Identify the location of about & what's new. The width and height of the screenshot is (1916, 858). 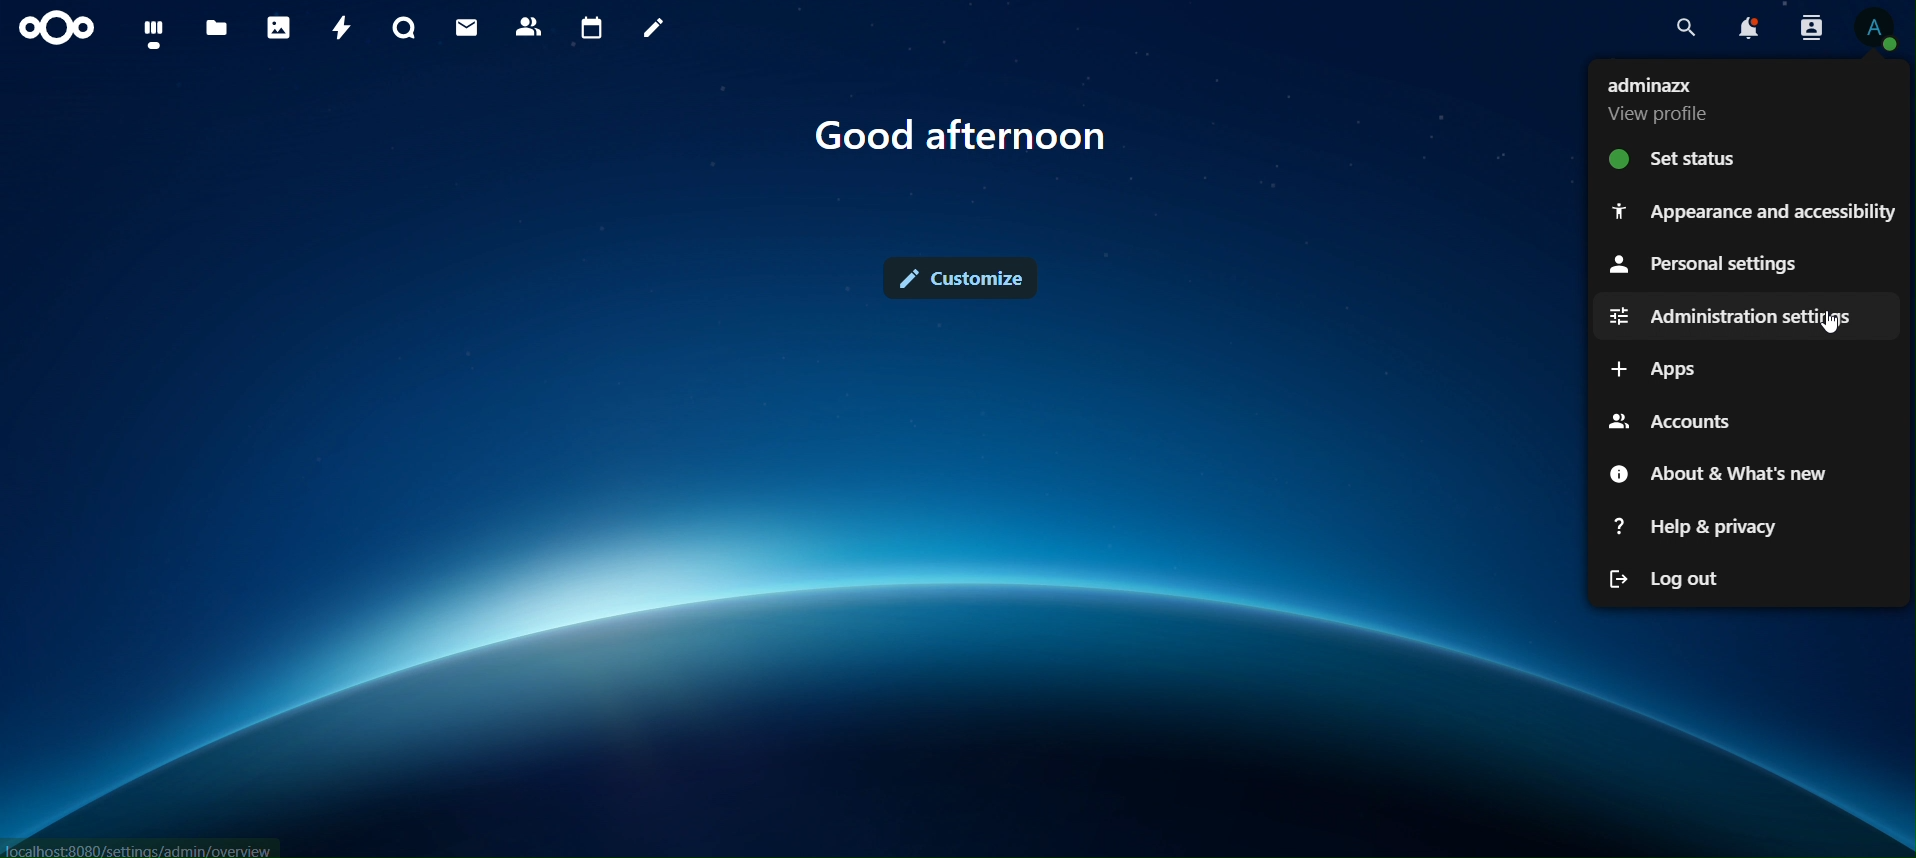
(1721, 476).